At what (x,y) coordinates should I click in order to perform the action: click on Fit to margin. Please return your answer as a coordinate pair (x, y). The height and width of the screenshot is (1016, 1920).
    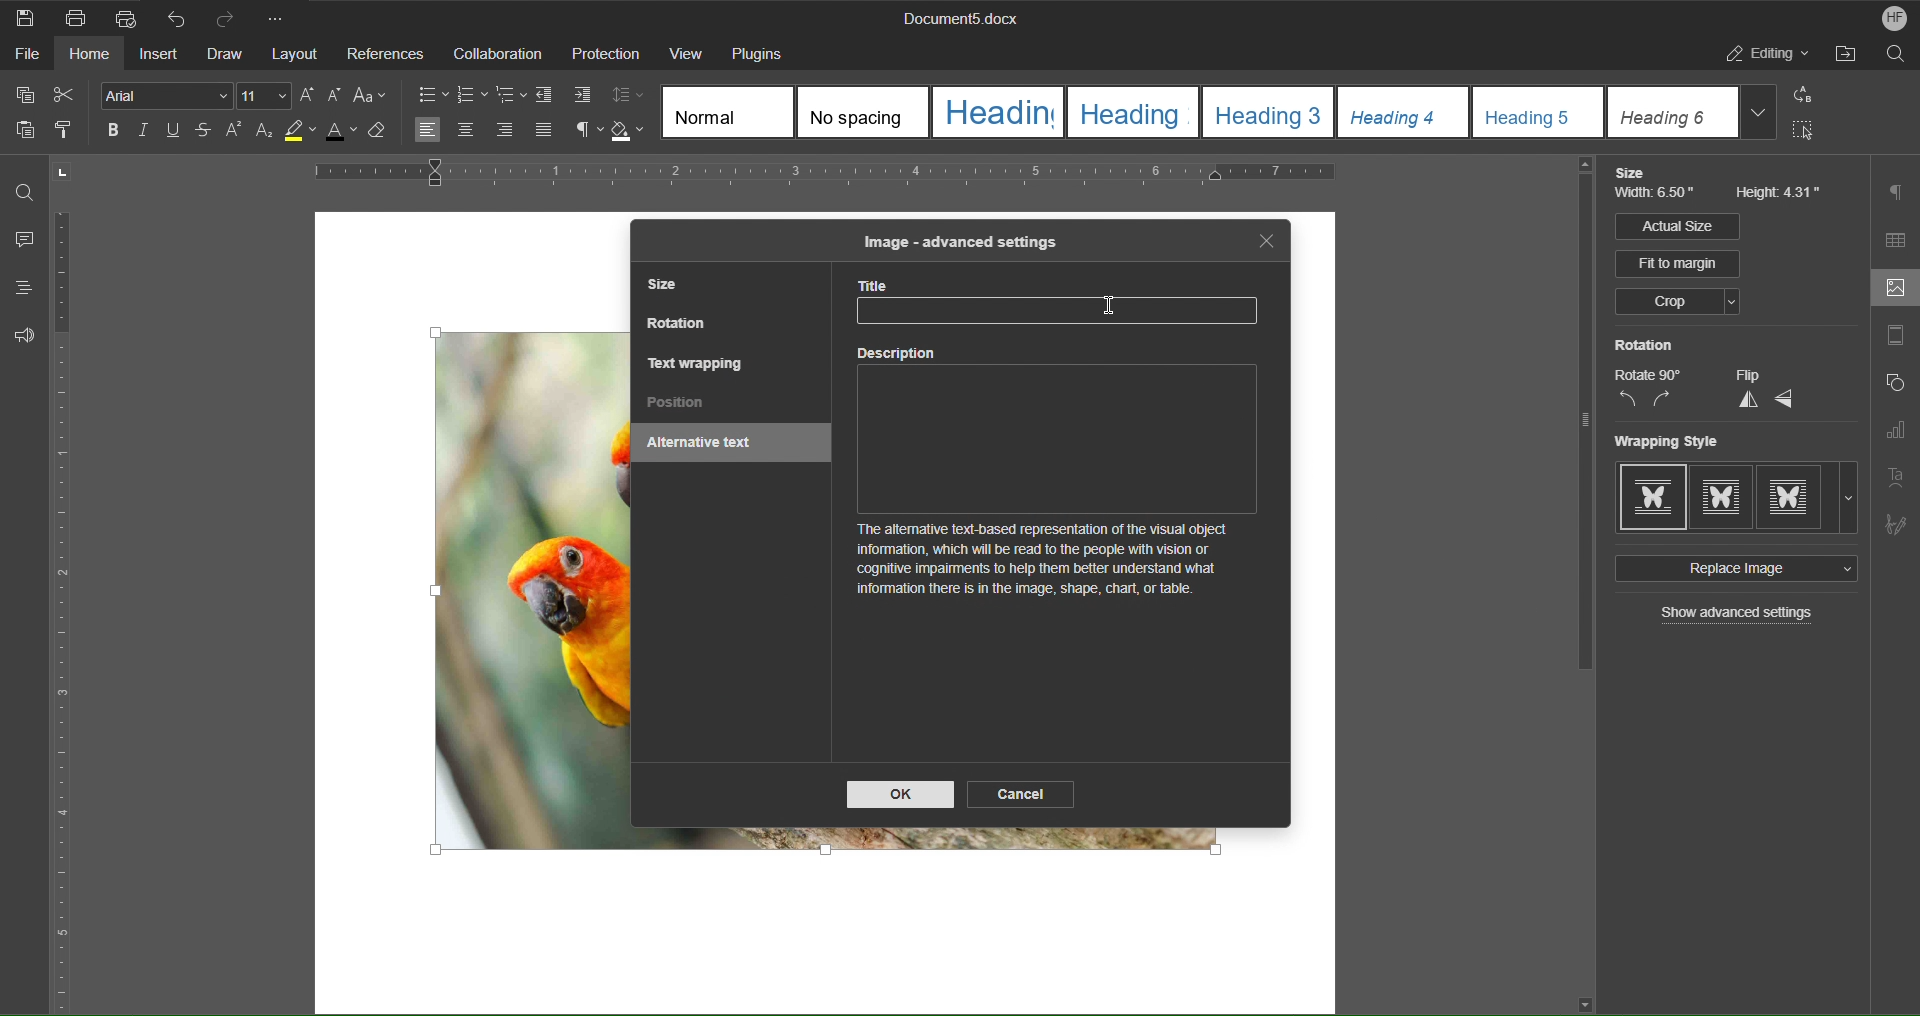
    Looking at the image, I should click on (1679, 264).